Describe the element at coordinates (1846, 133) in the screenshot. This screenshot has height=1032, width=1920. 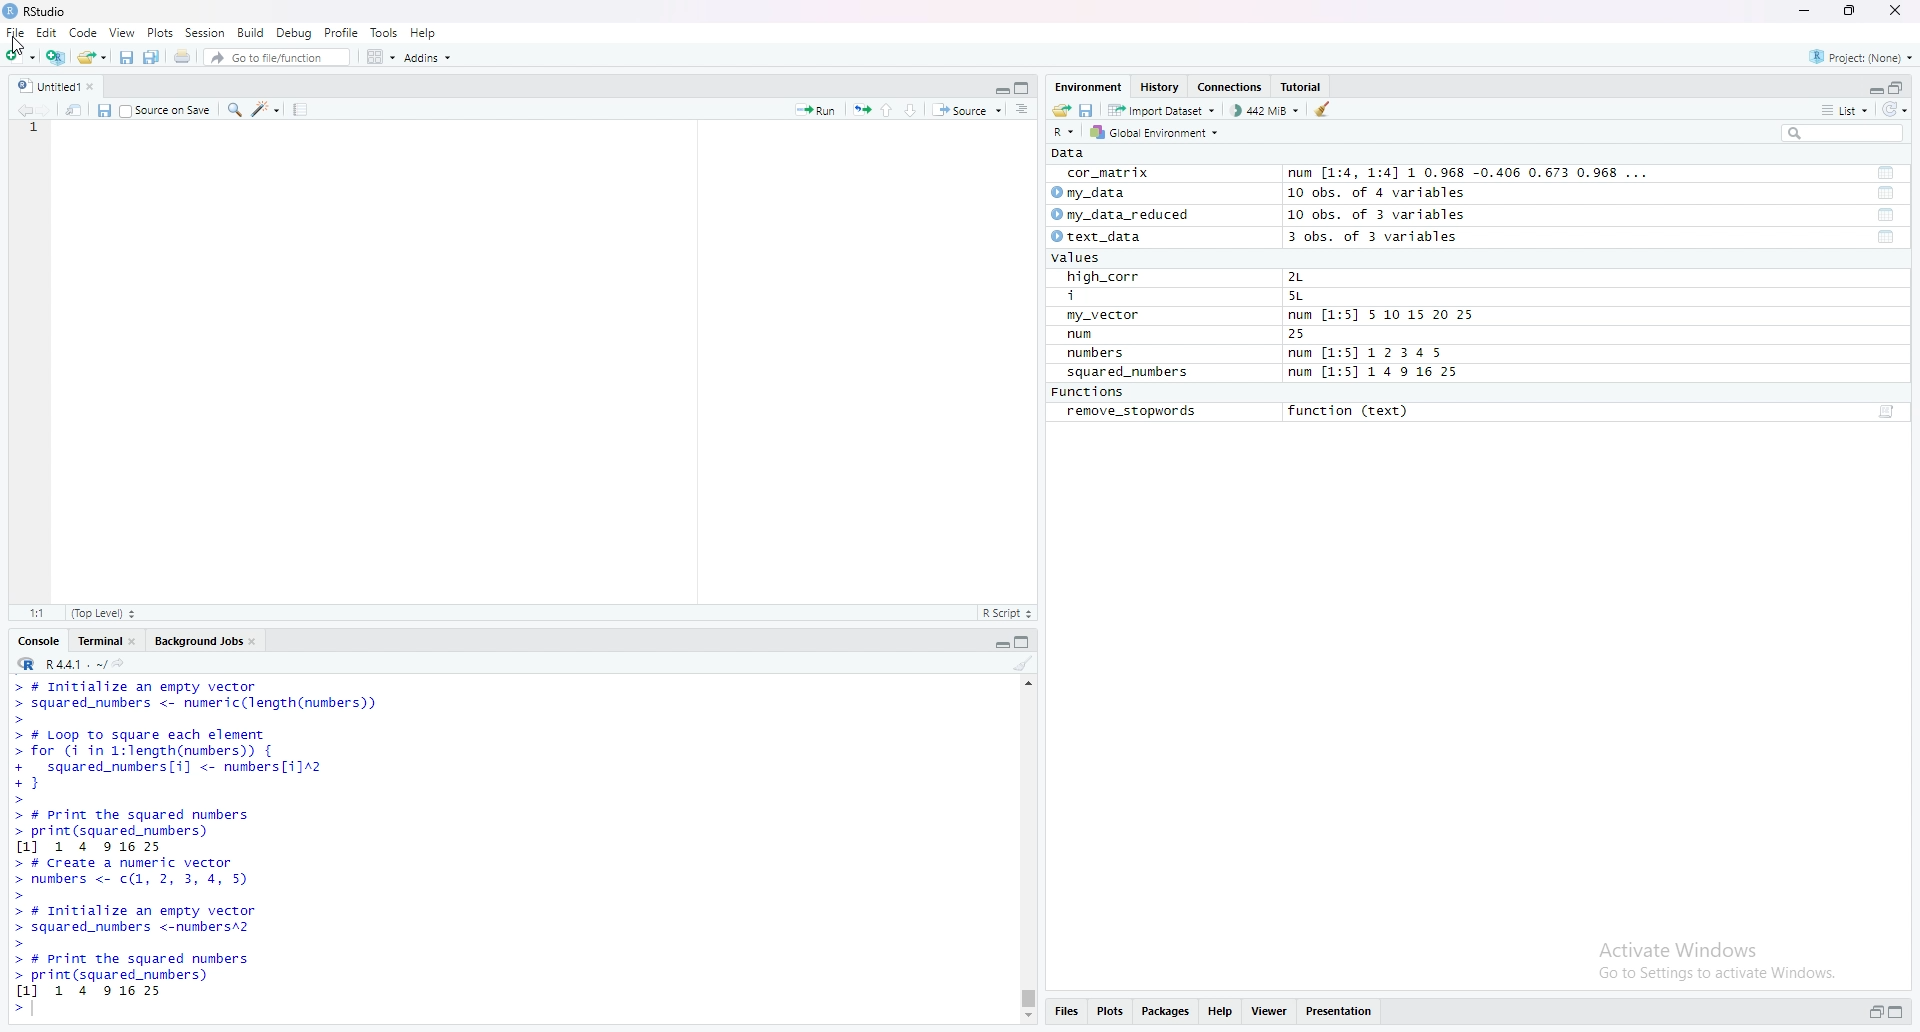
I see `search` at that location.